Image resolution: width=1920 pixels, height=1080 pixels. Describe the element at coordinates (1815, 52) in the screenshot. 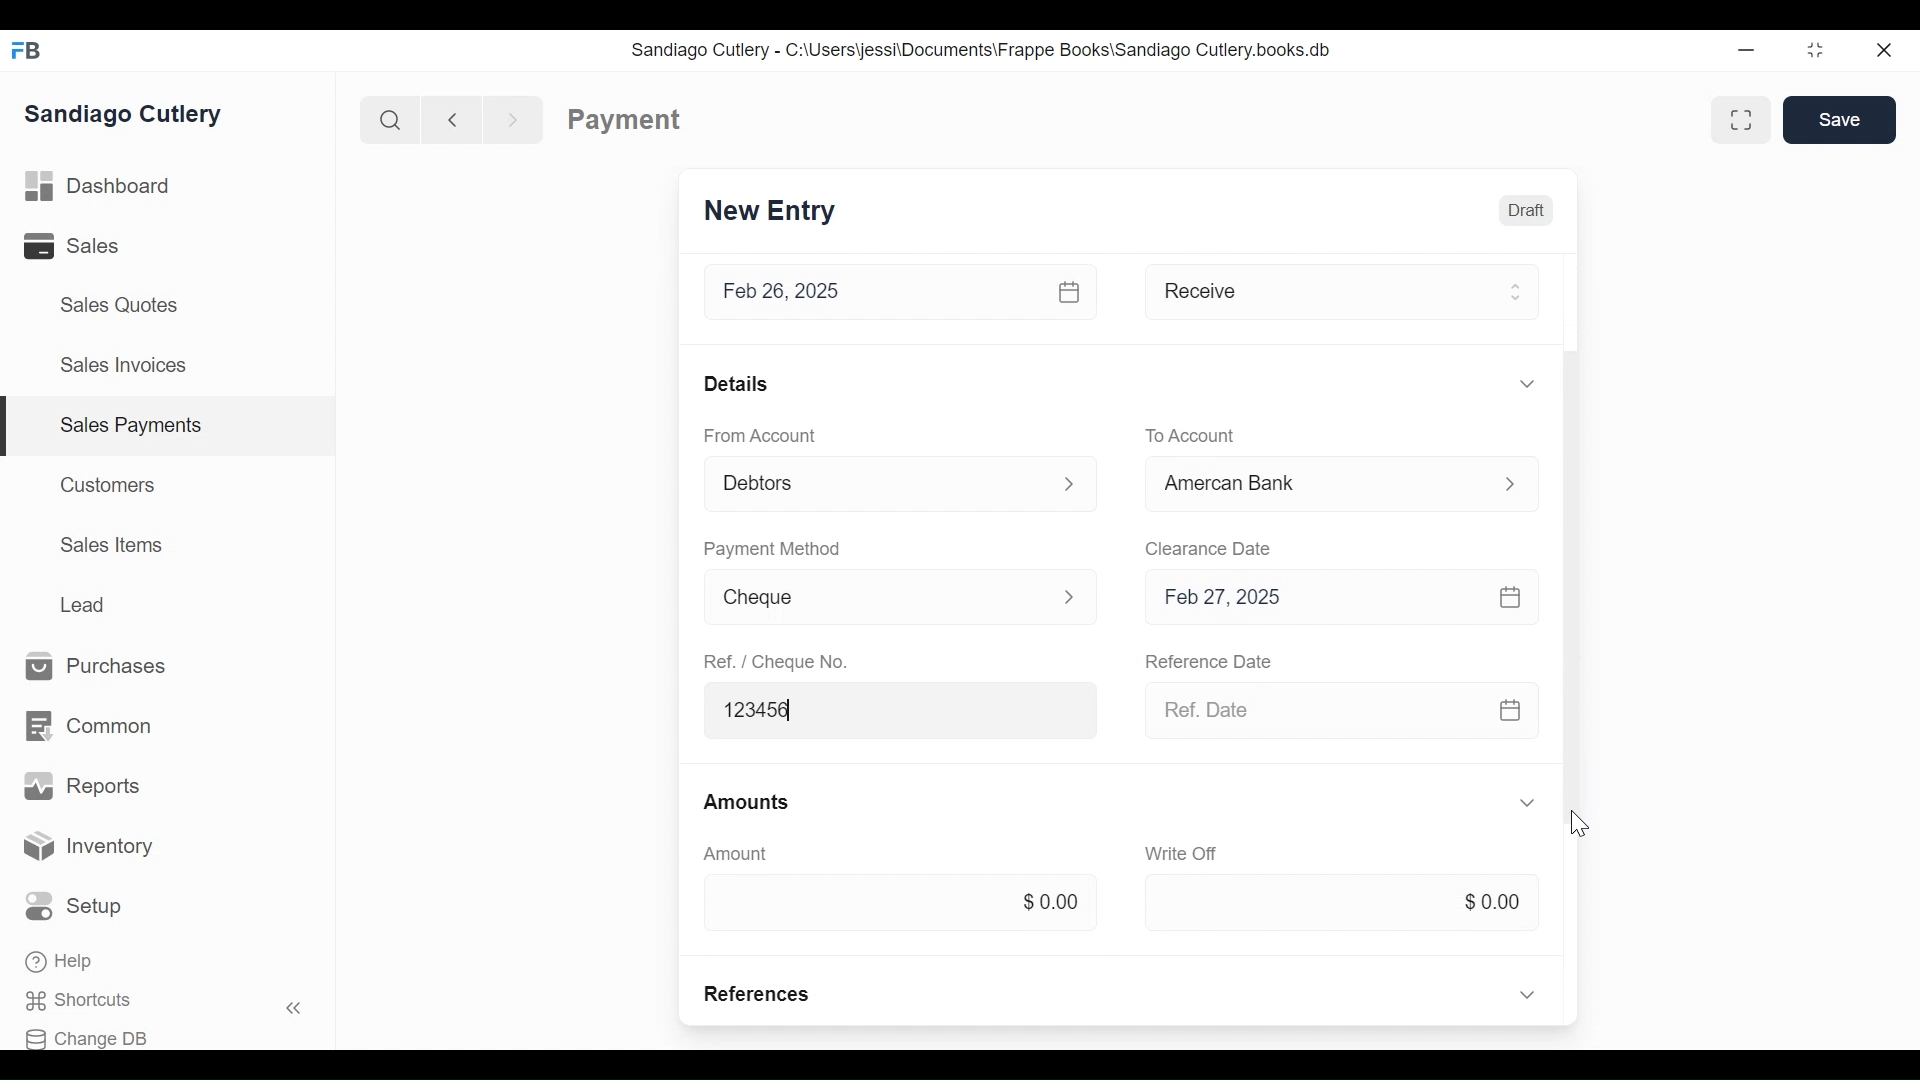

I see `Restore` at that location.